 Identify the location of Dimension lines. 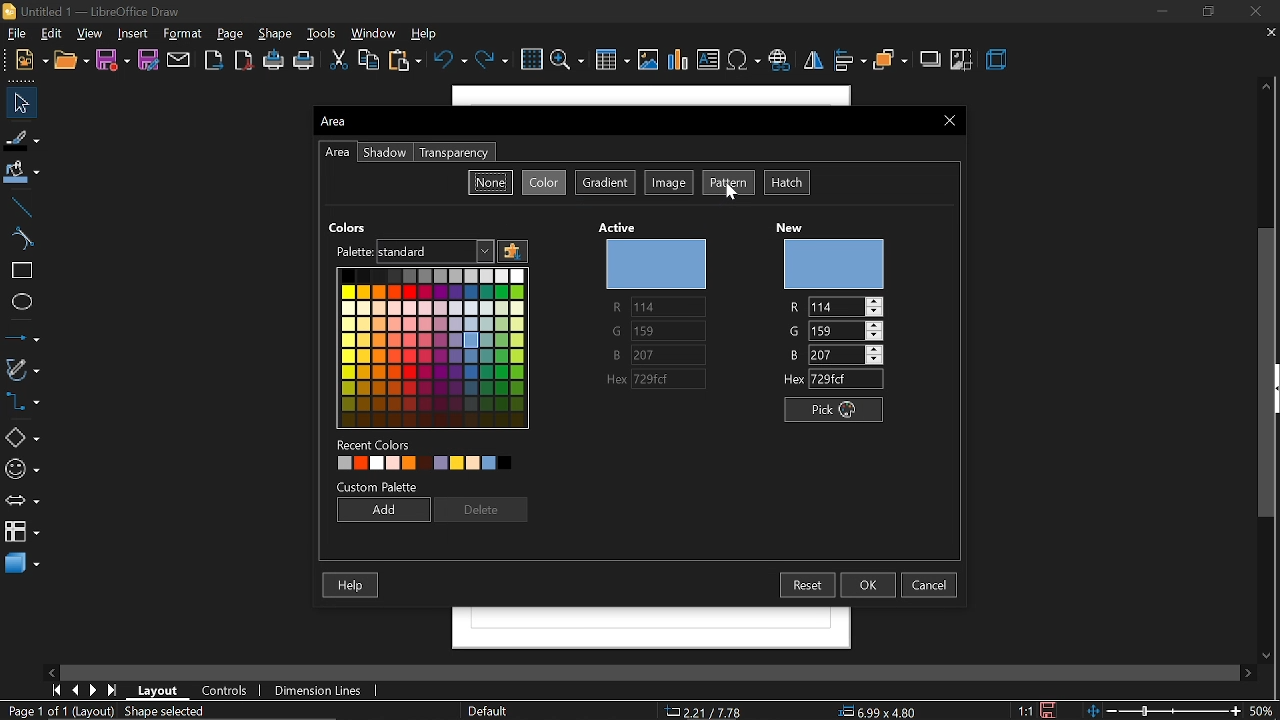
(326, 692).